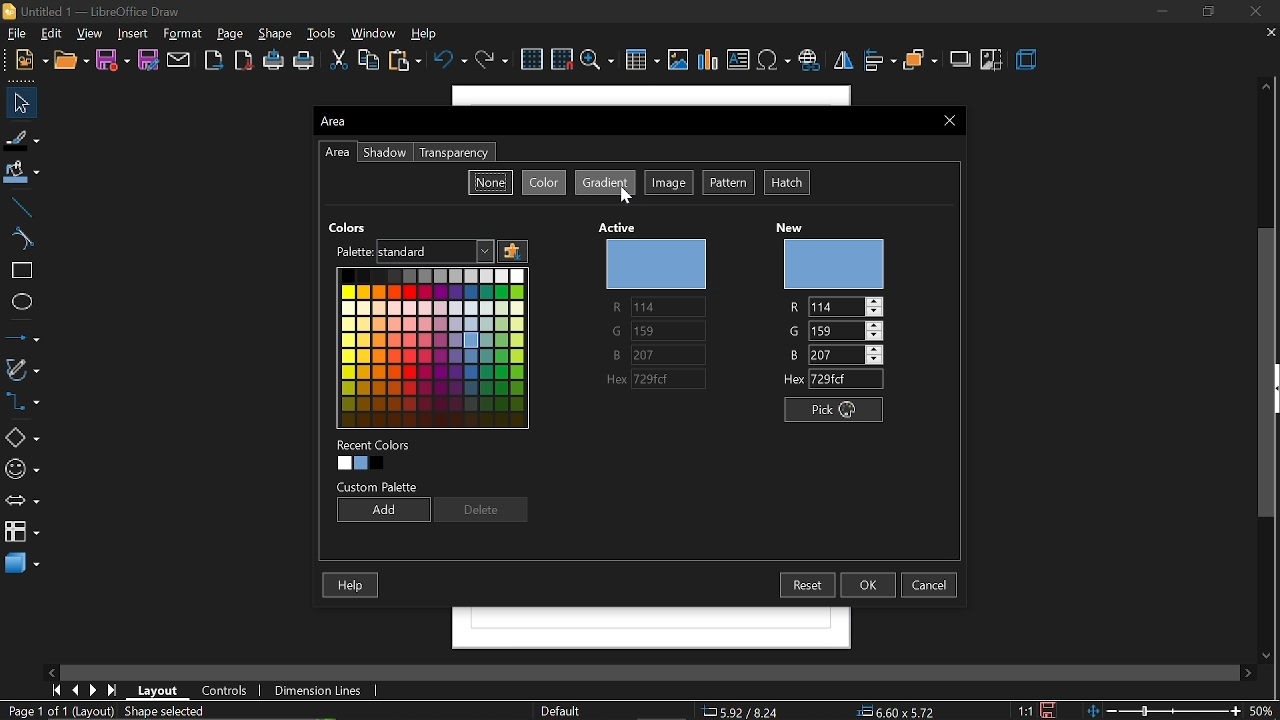 The image size is (1280, 720). What do you see at coordinates (112, 61) in the screenshot?
I see `save` at bounding box center [112, 61].